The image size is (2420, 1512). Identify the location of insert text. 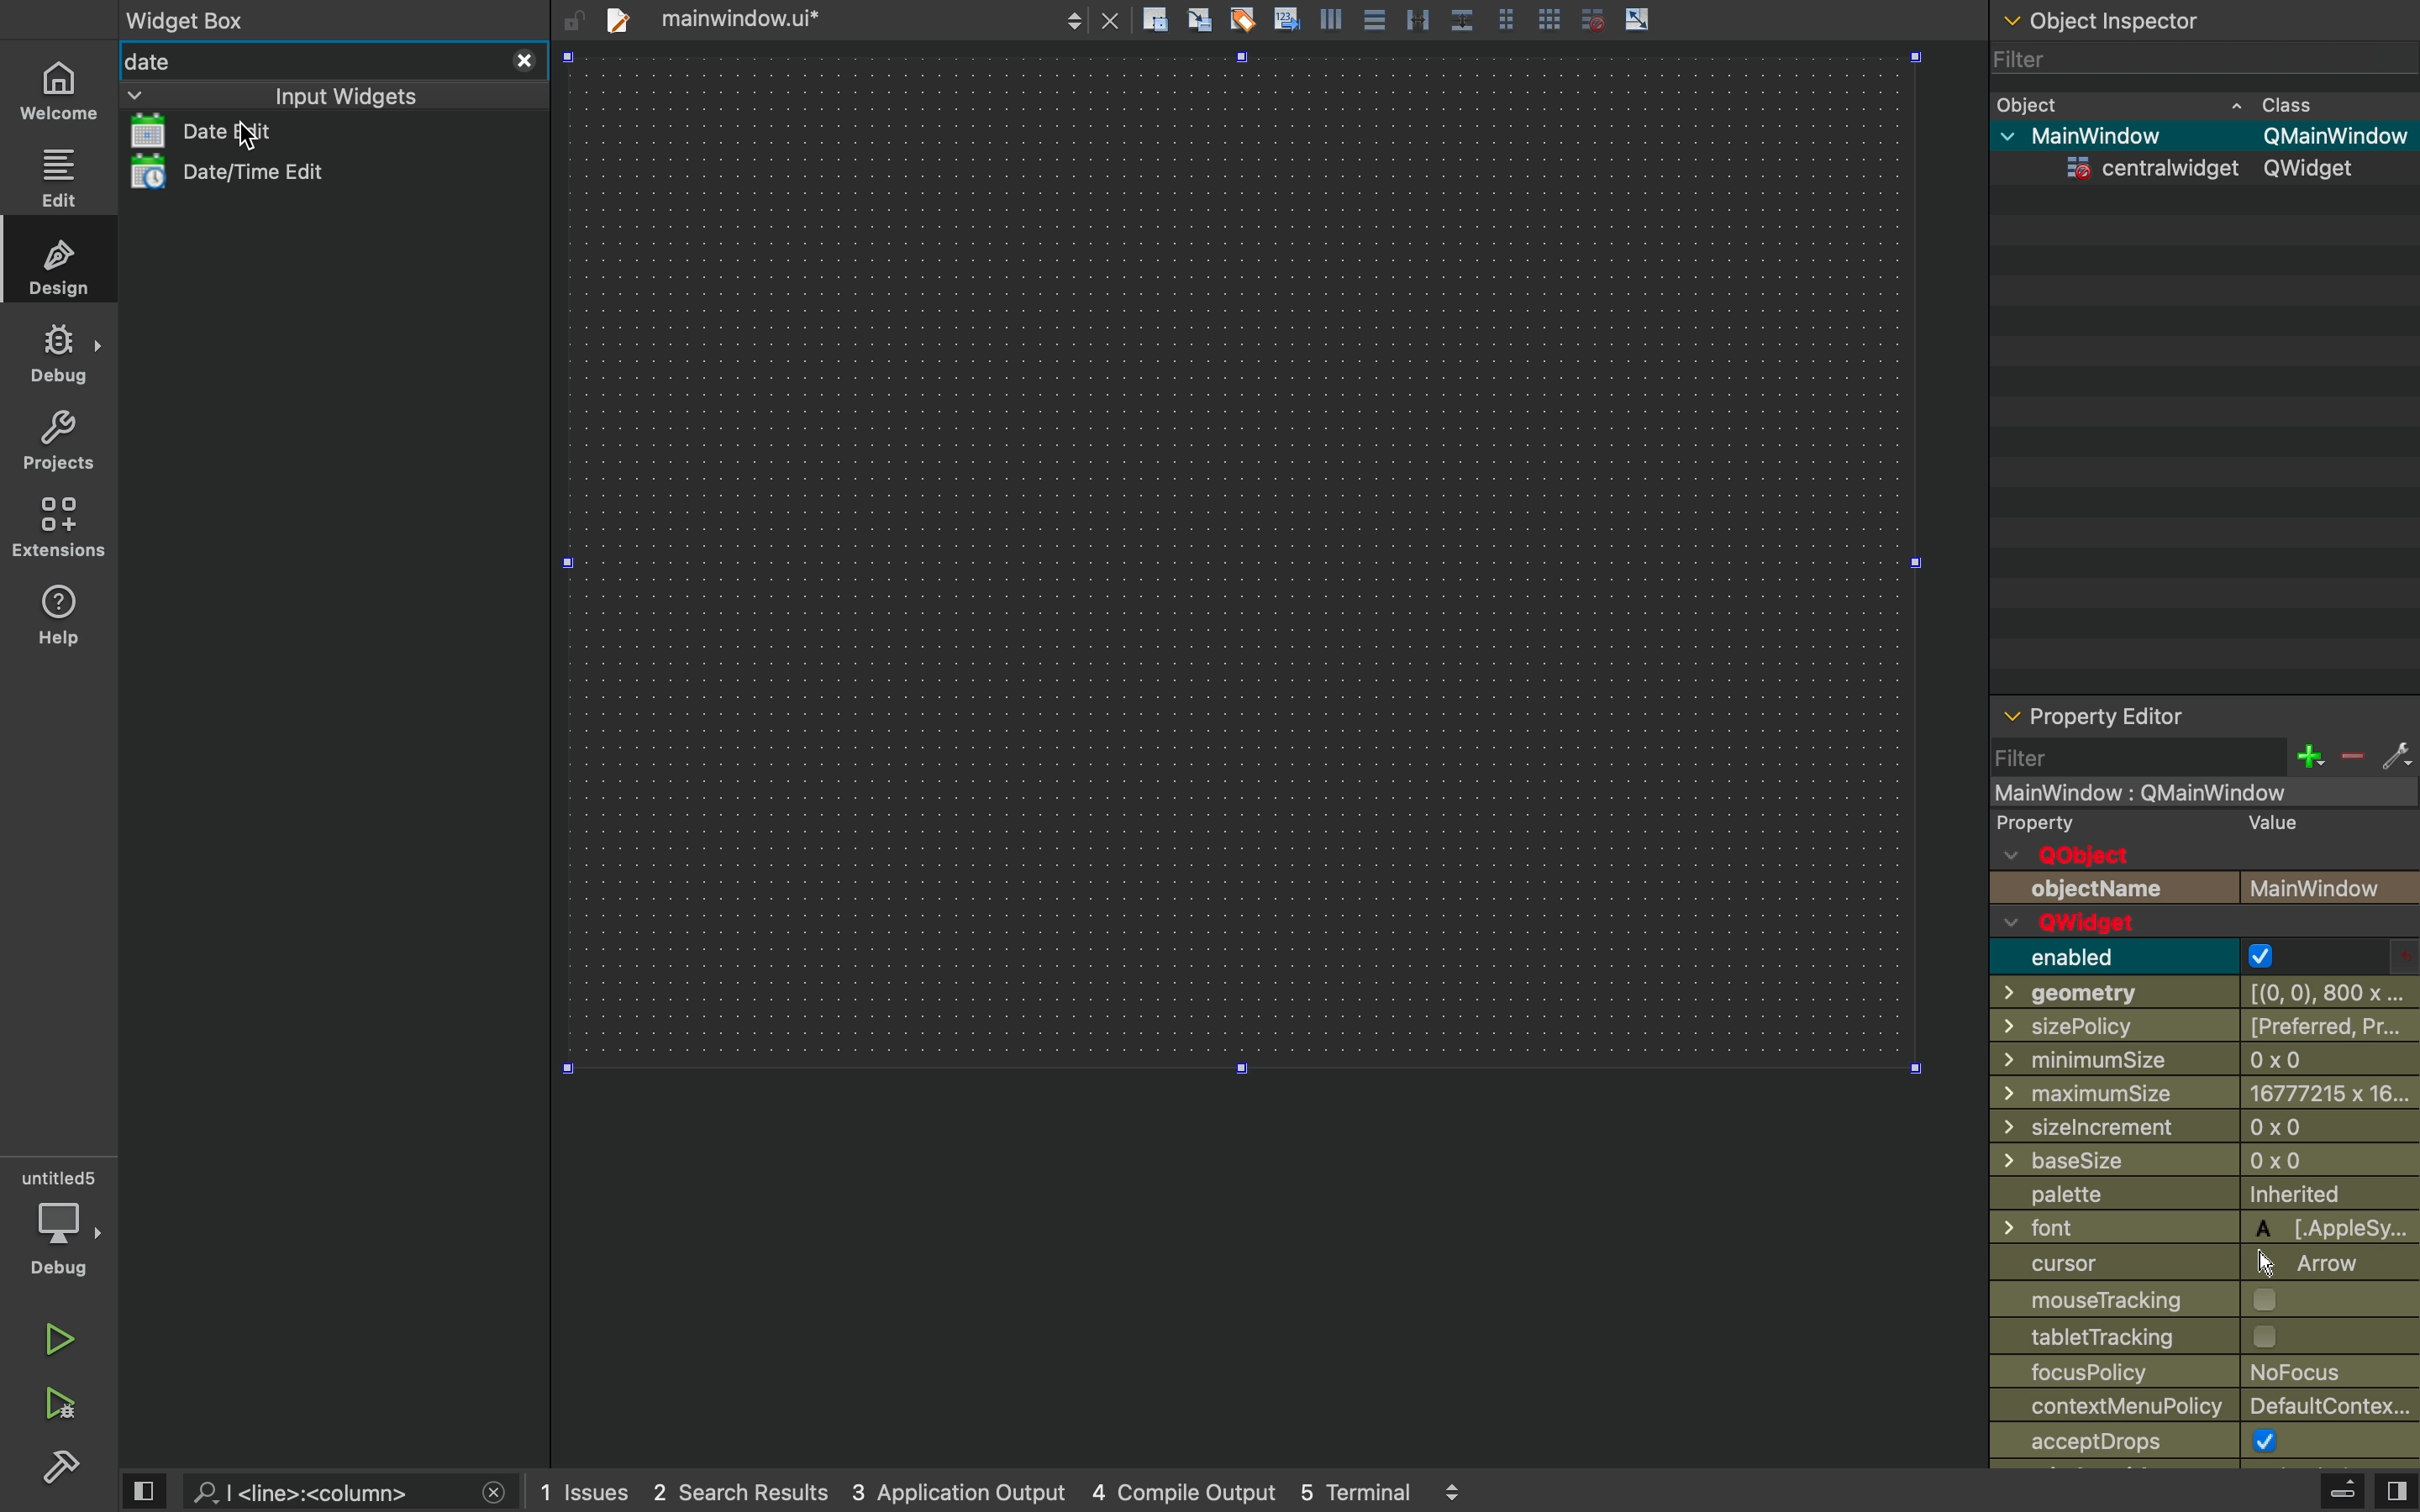
(1285, 17).